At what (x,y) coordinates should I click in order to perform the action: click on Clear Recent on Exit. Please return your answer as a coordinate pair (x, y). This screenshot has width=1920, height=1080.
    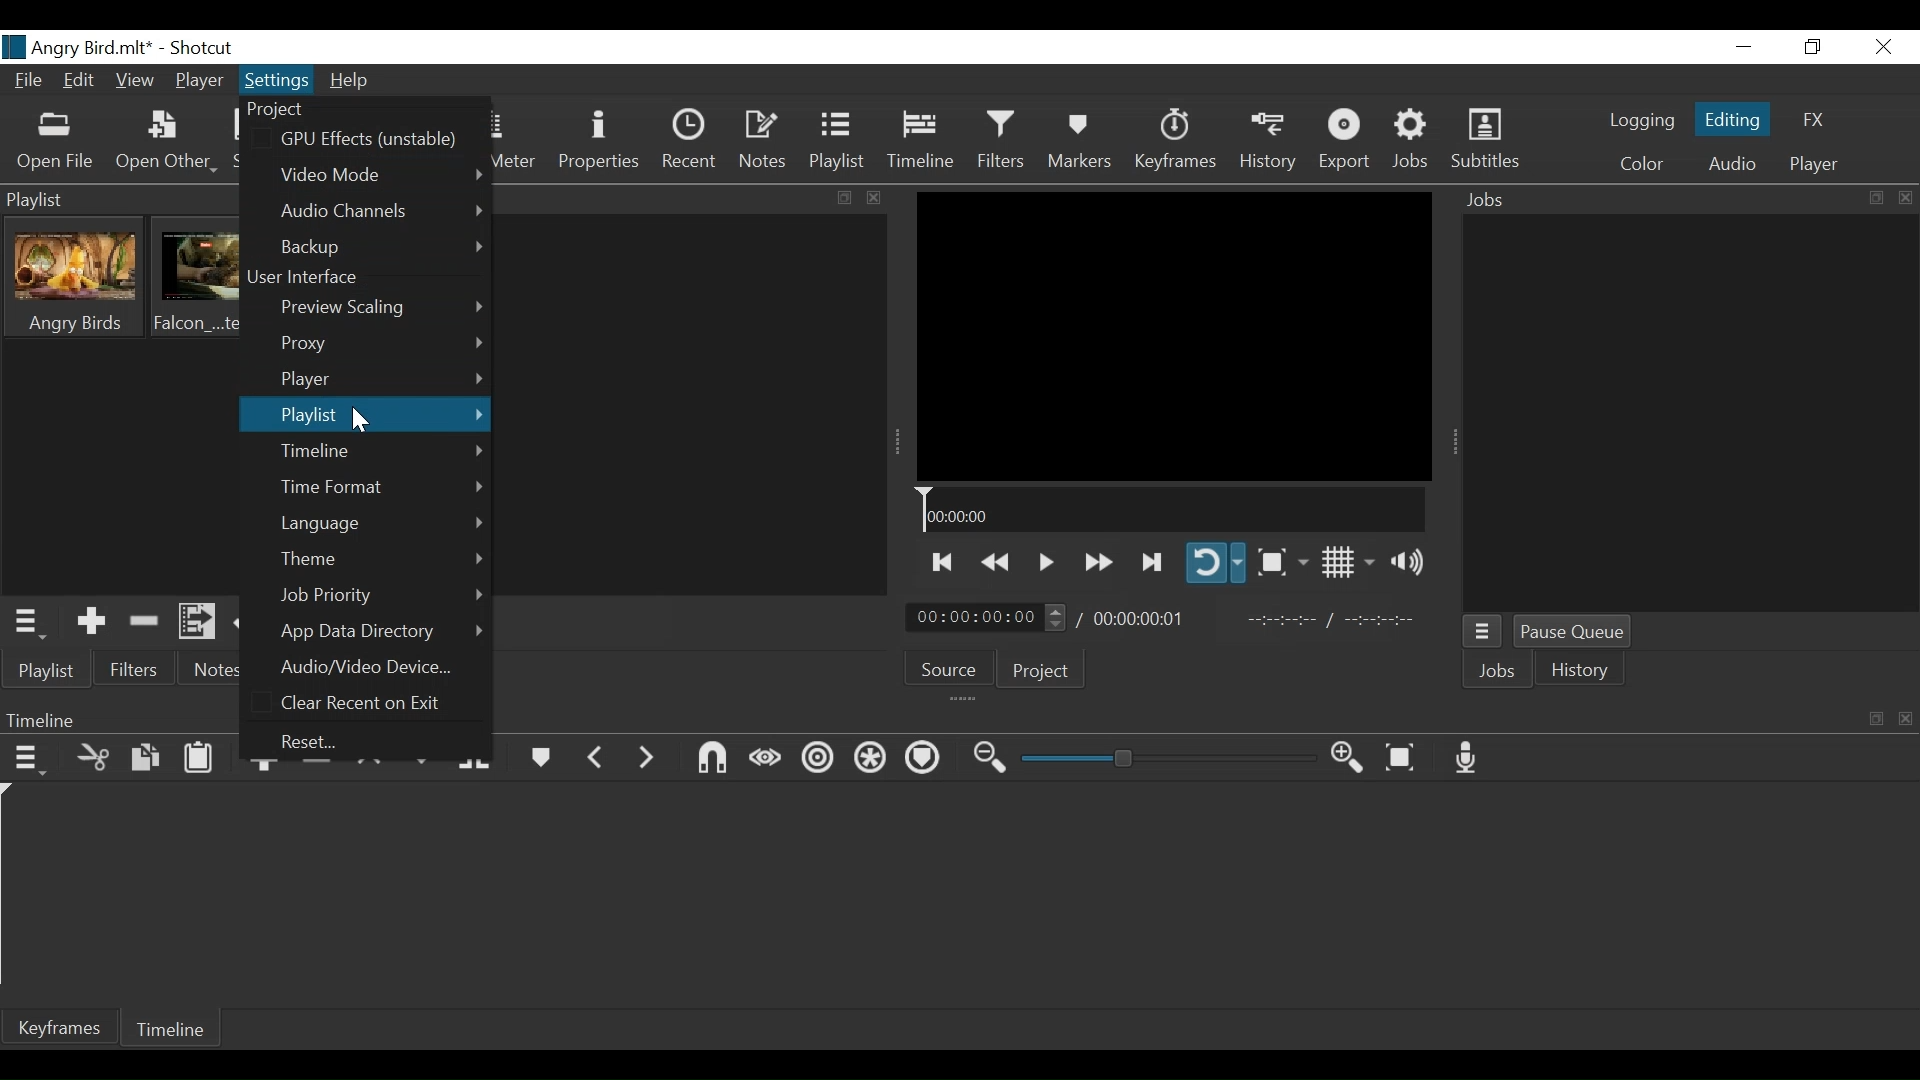
    Looking at the image, I should click on (369, 703).